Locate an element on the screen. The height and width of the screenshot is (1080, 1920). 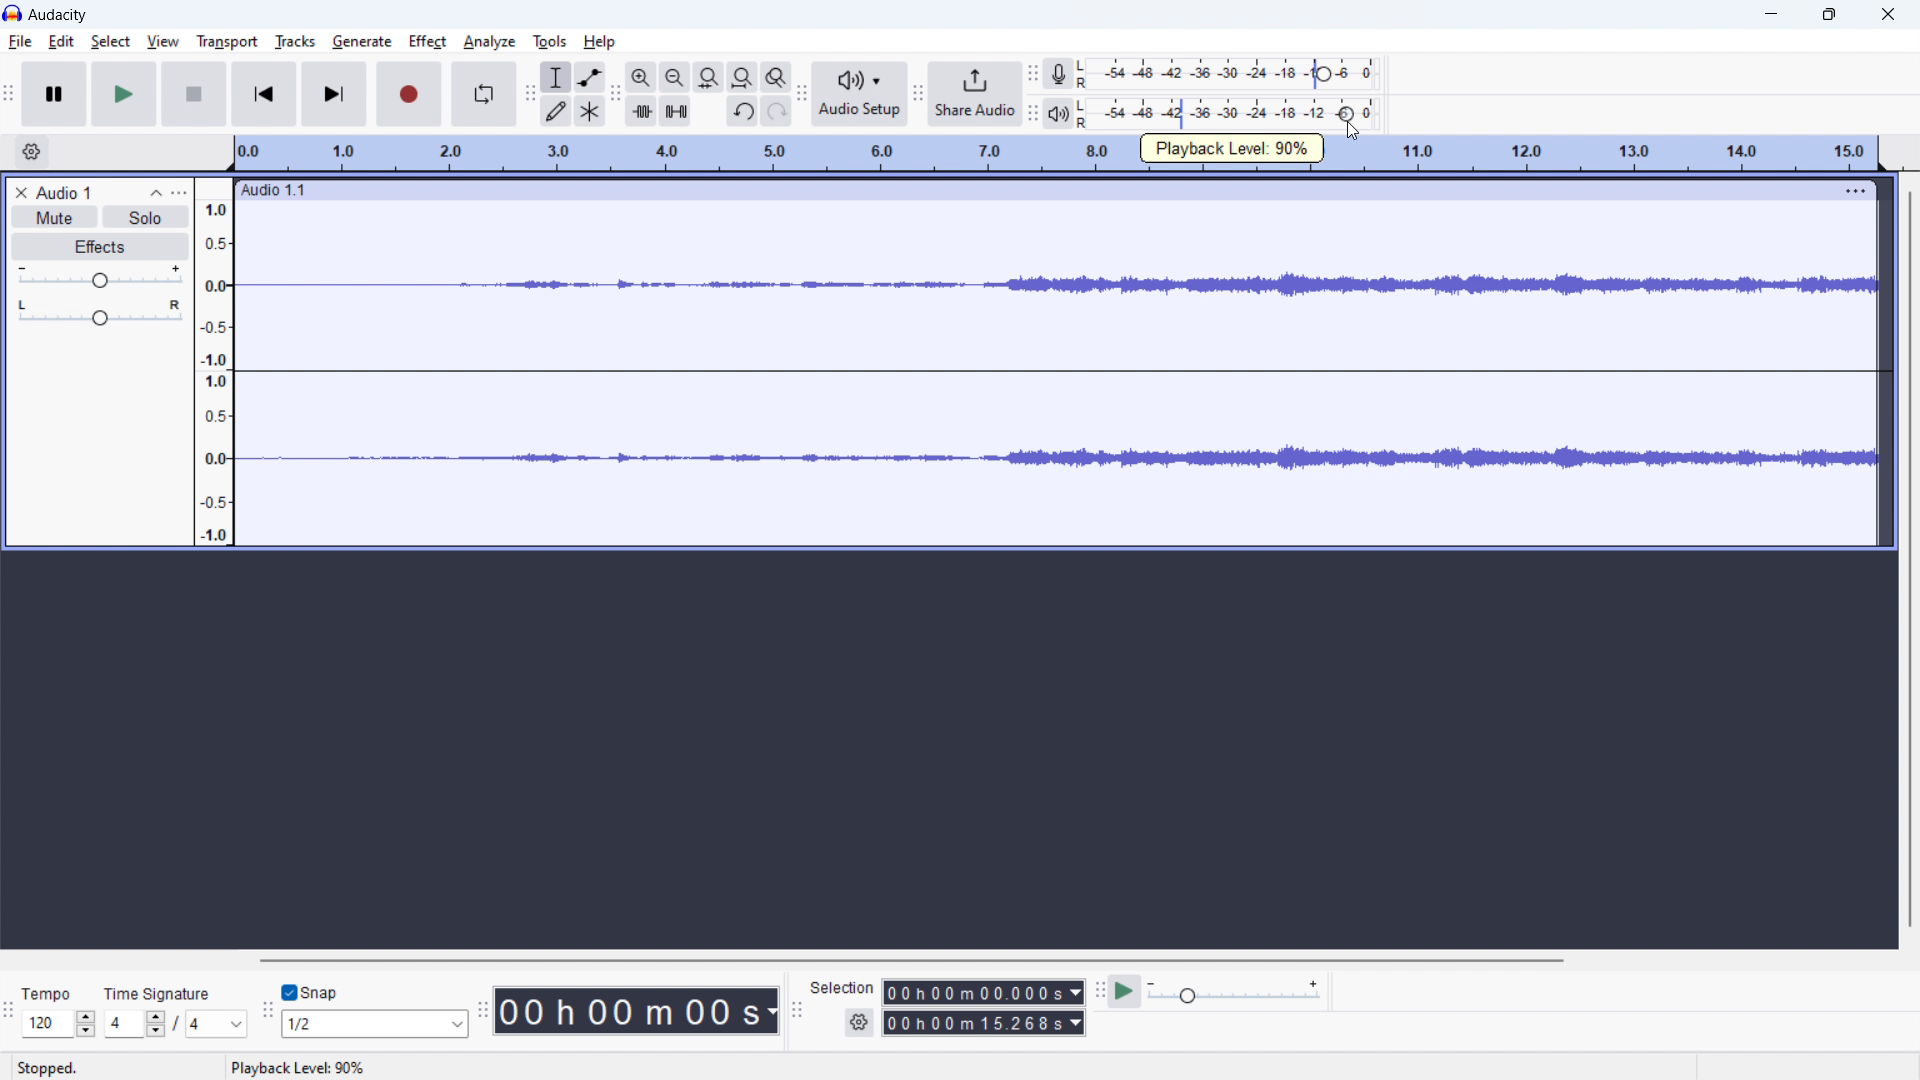
time signature toolbar is located at coordinates (9, 1006).